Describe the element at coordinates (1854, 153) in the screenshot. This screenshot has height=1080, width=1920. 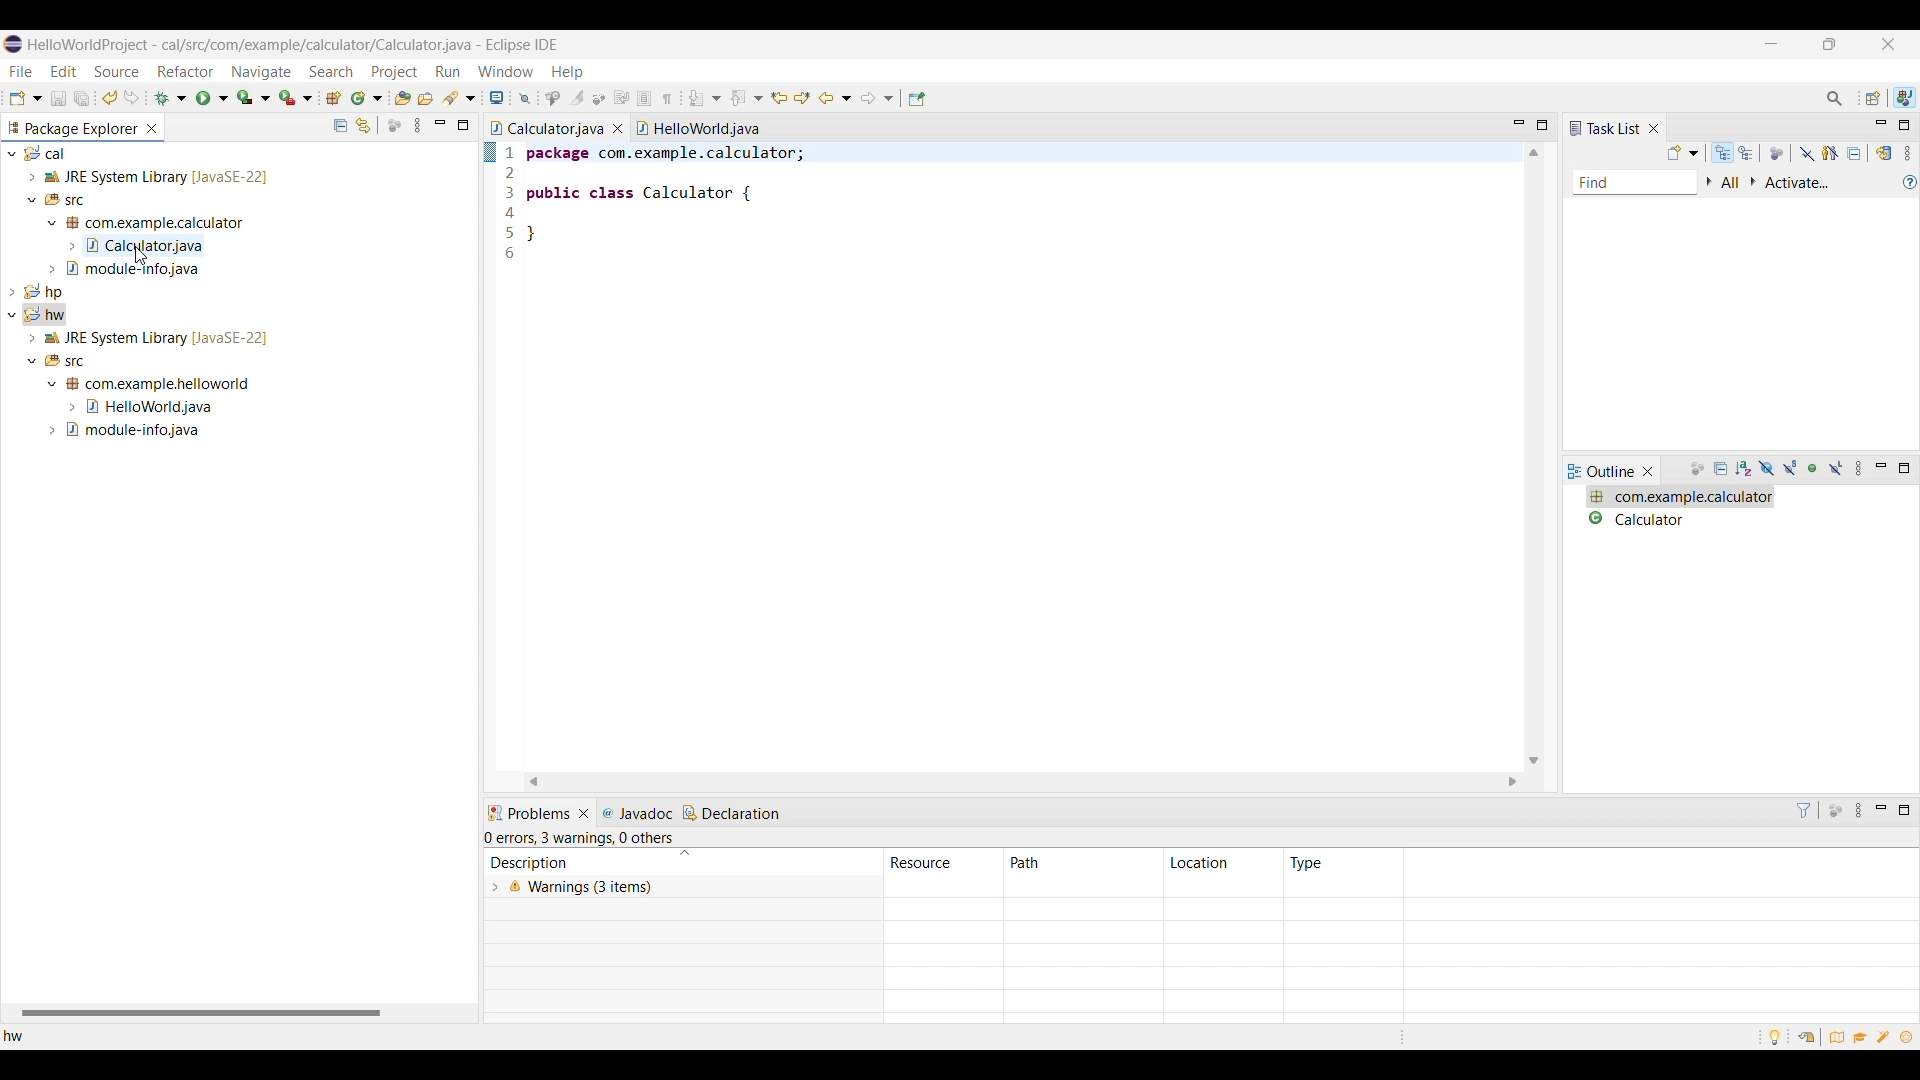
I see `Collapse all` at that location.